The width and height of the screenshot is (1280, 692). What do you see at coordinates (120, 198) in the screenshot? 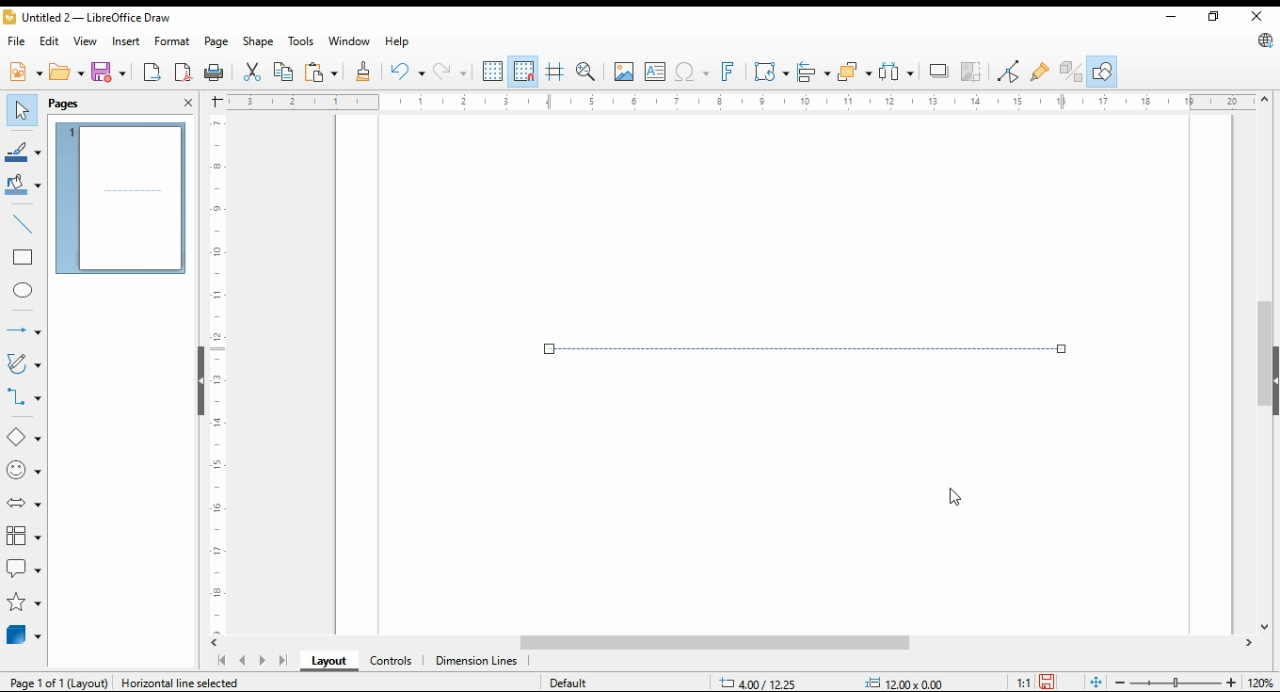
I see `page 1` at bounding box center [120, 198].